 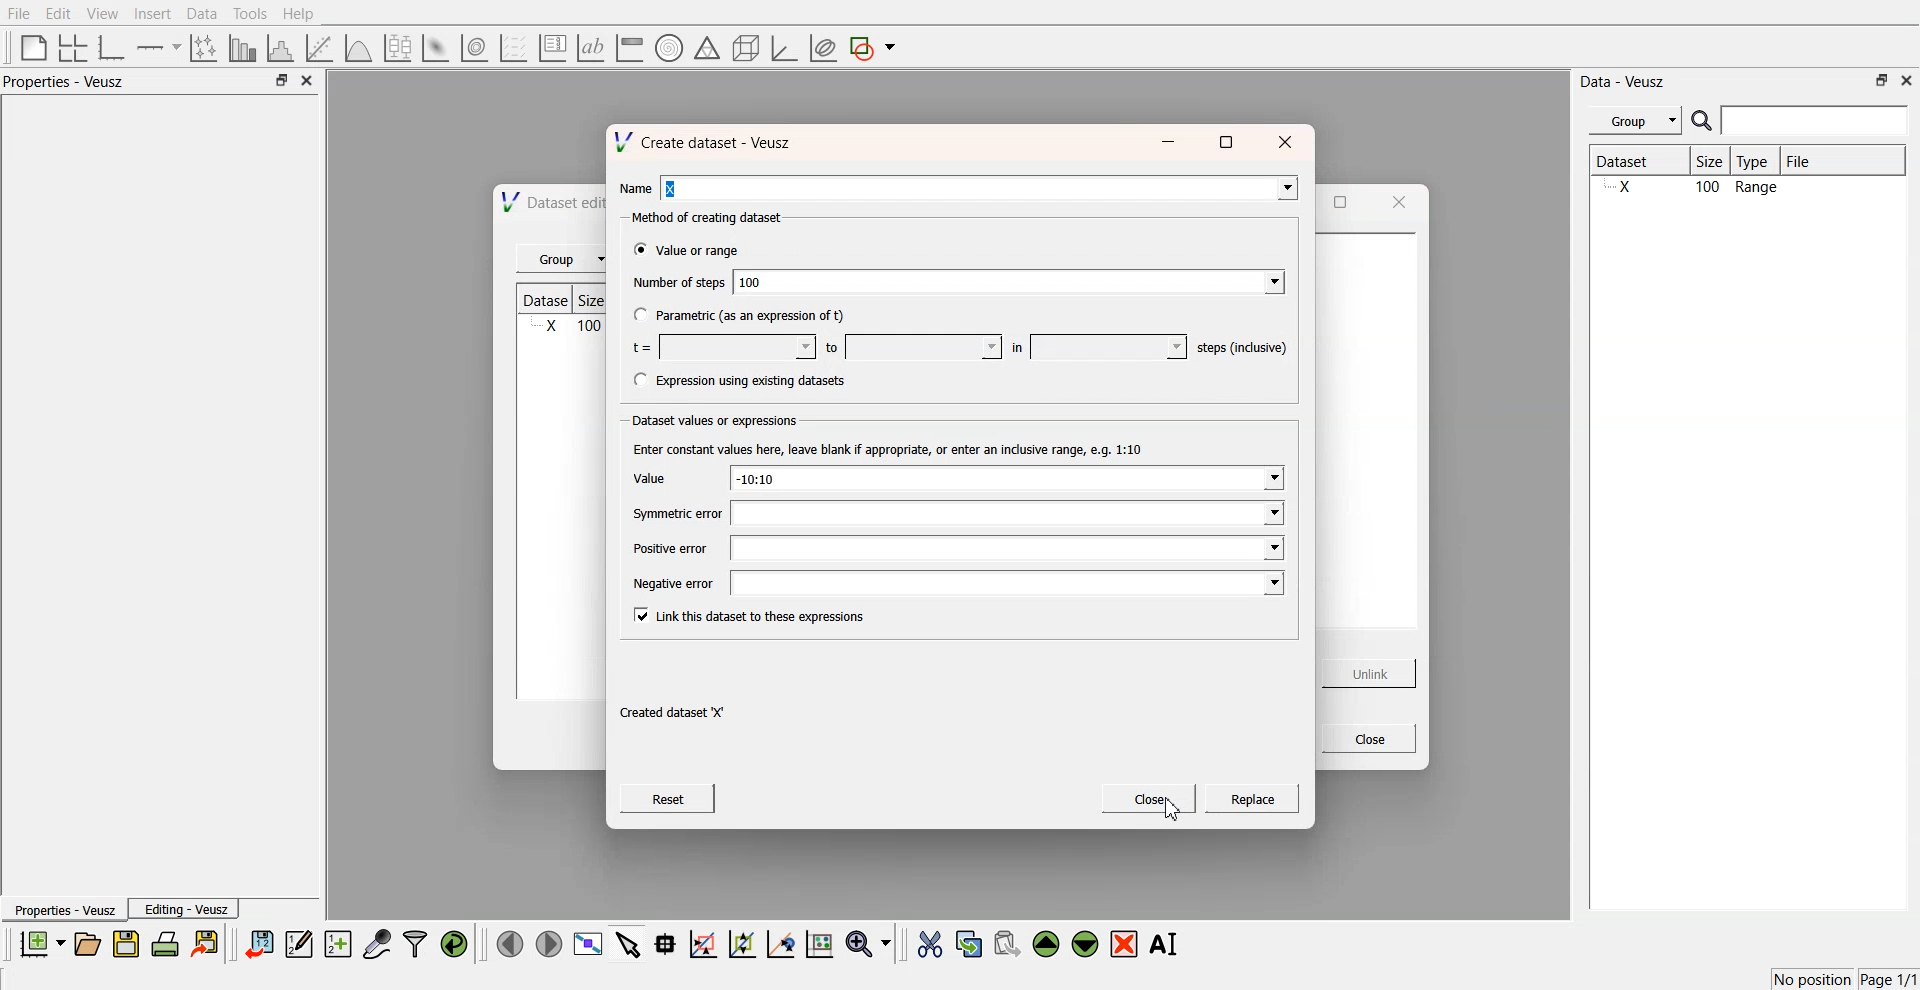 What do you see at coordinates (242, 49) in the screenshot?
I see `plot bar chart` at bounding box center [242, 49].